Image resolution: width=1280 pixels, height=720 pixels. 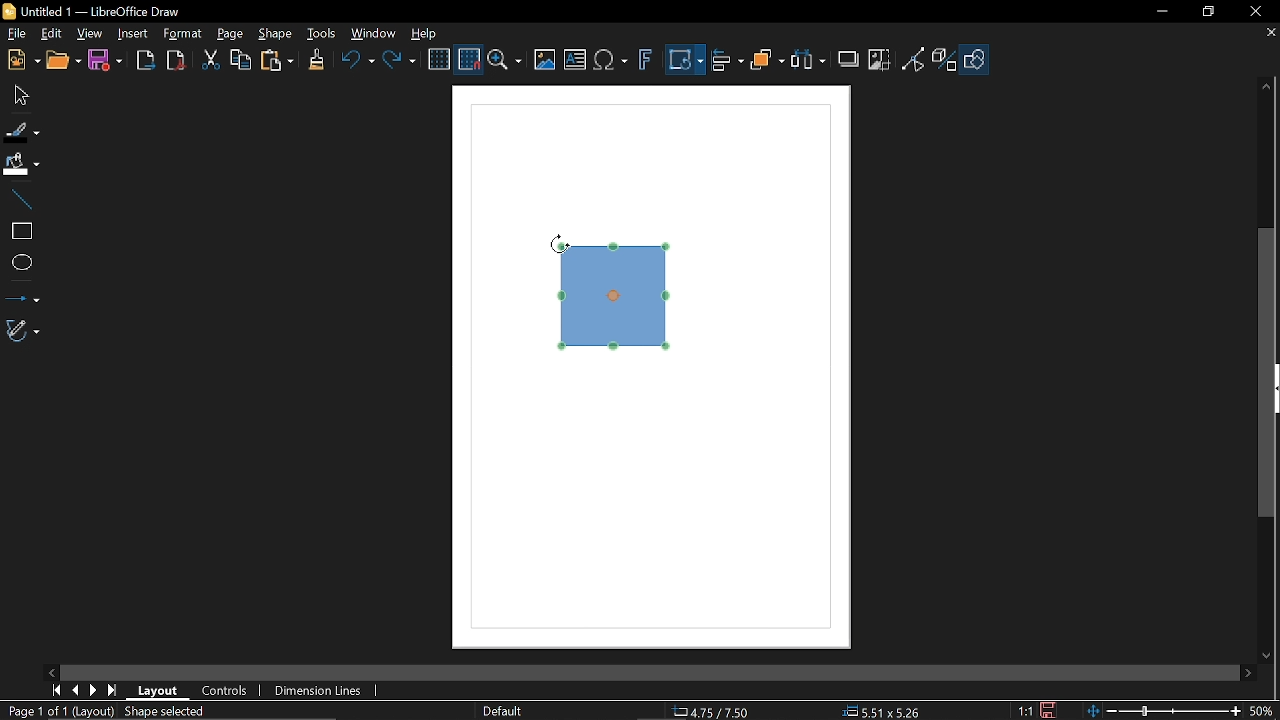 I want to click on Page 1 of 1 (Layout), so click(x=59, y=711).